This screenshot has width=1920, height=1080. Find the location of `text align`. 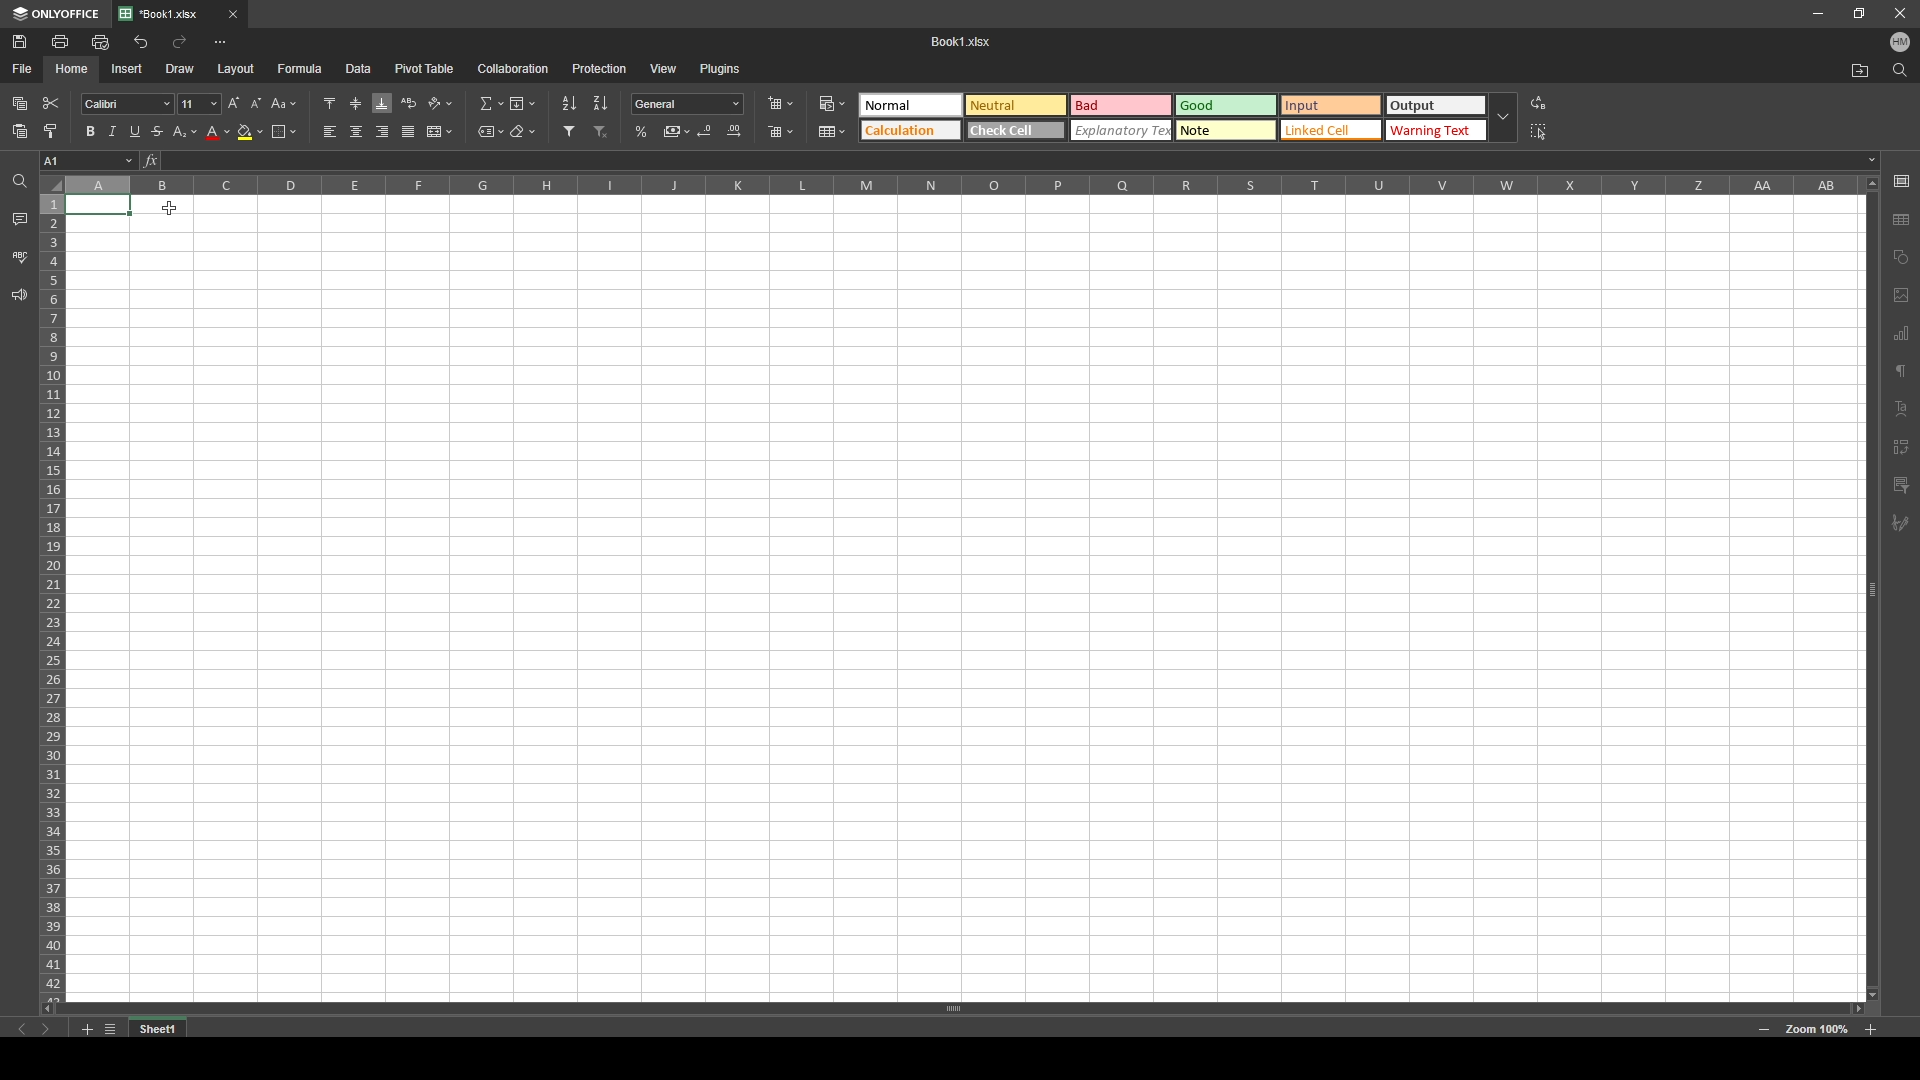

text align is located at coordinates (1903, 408).